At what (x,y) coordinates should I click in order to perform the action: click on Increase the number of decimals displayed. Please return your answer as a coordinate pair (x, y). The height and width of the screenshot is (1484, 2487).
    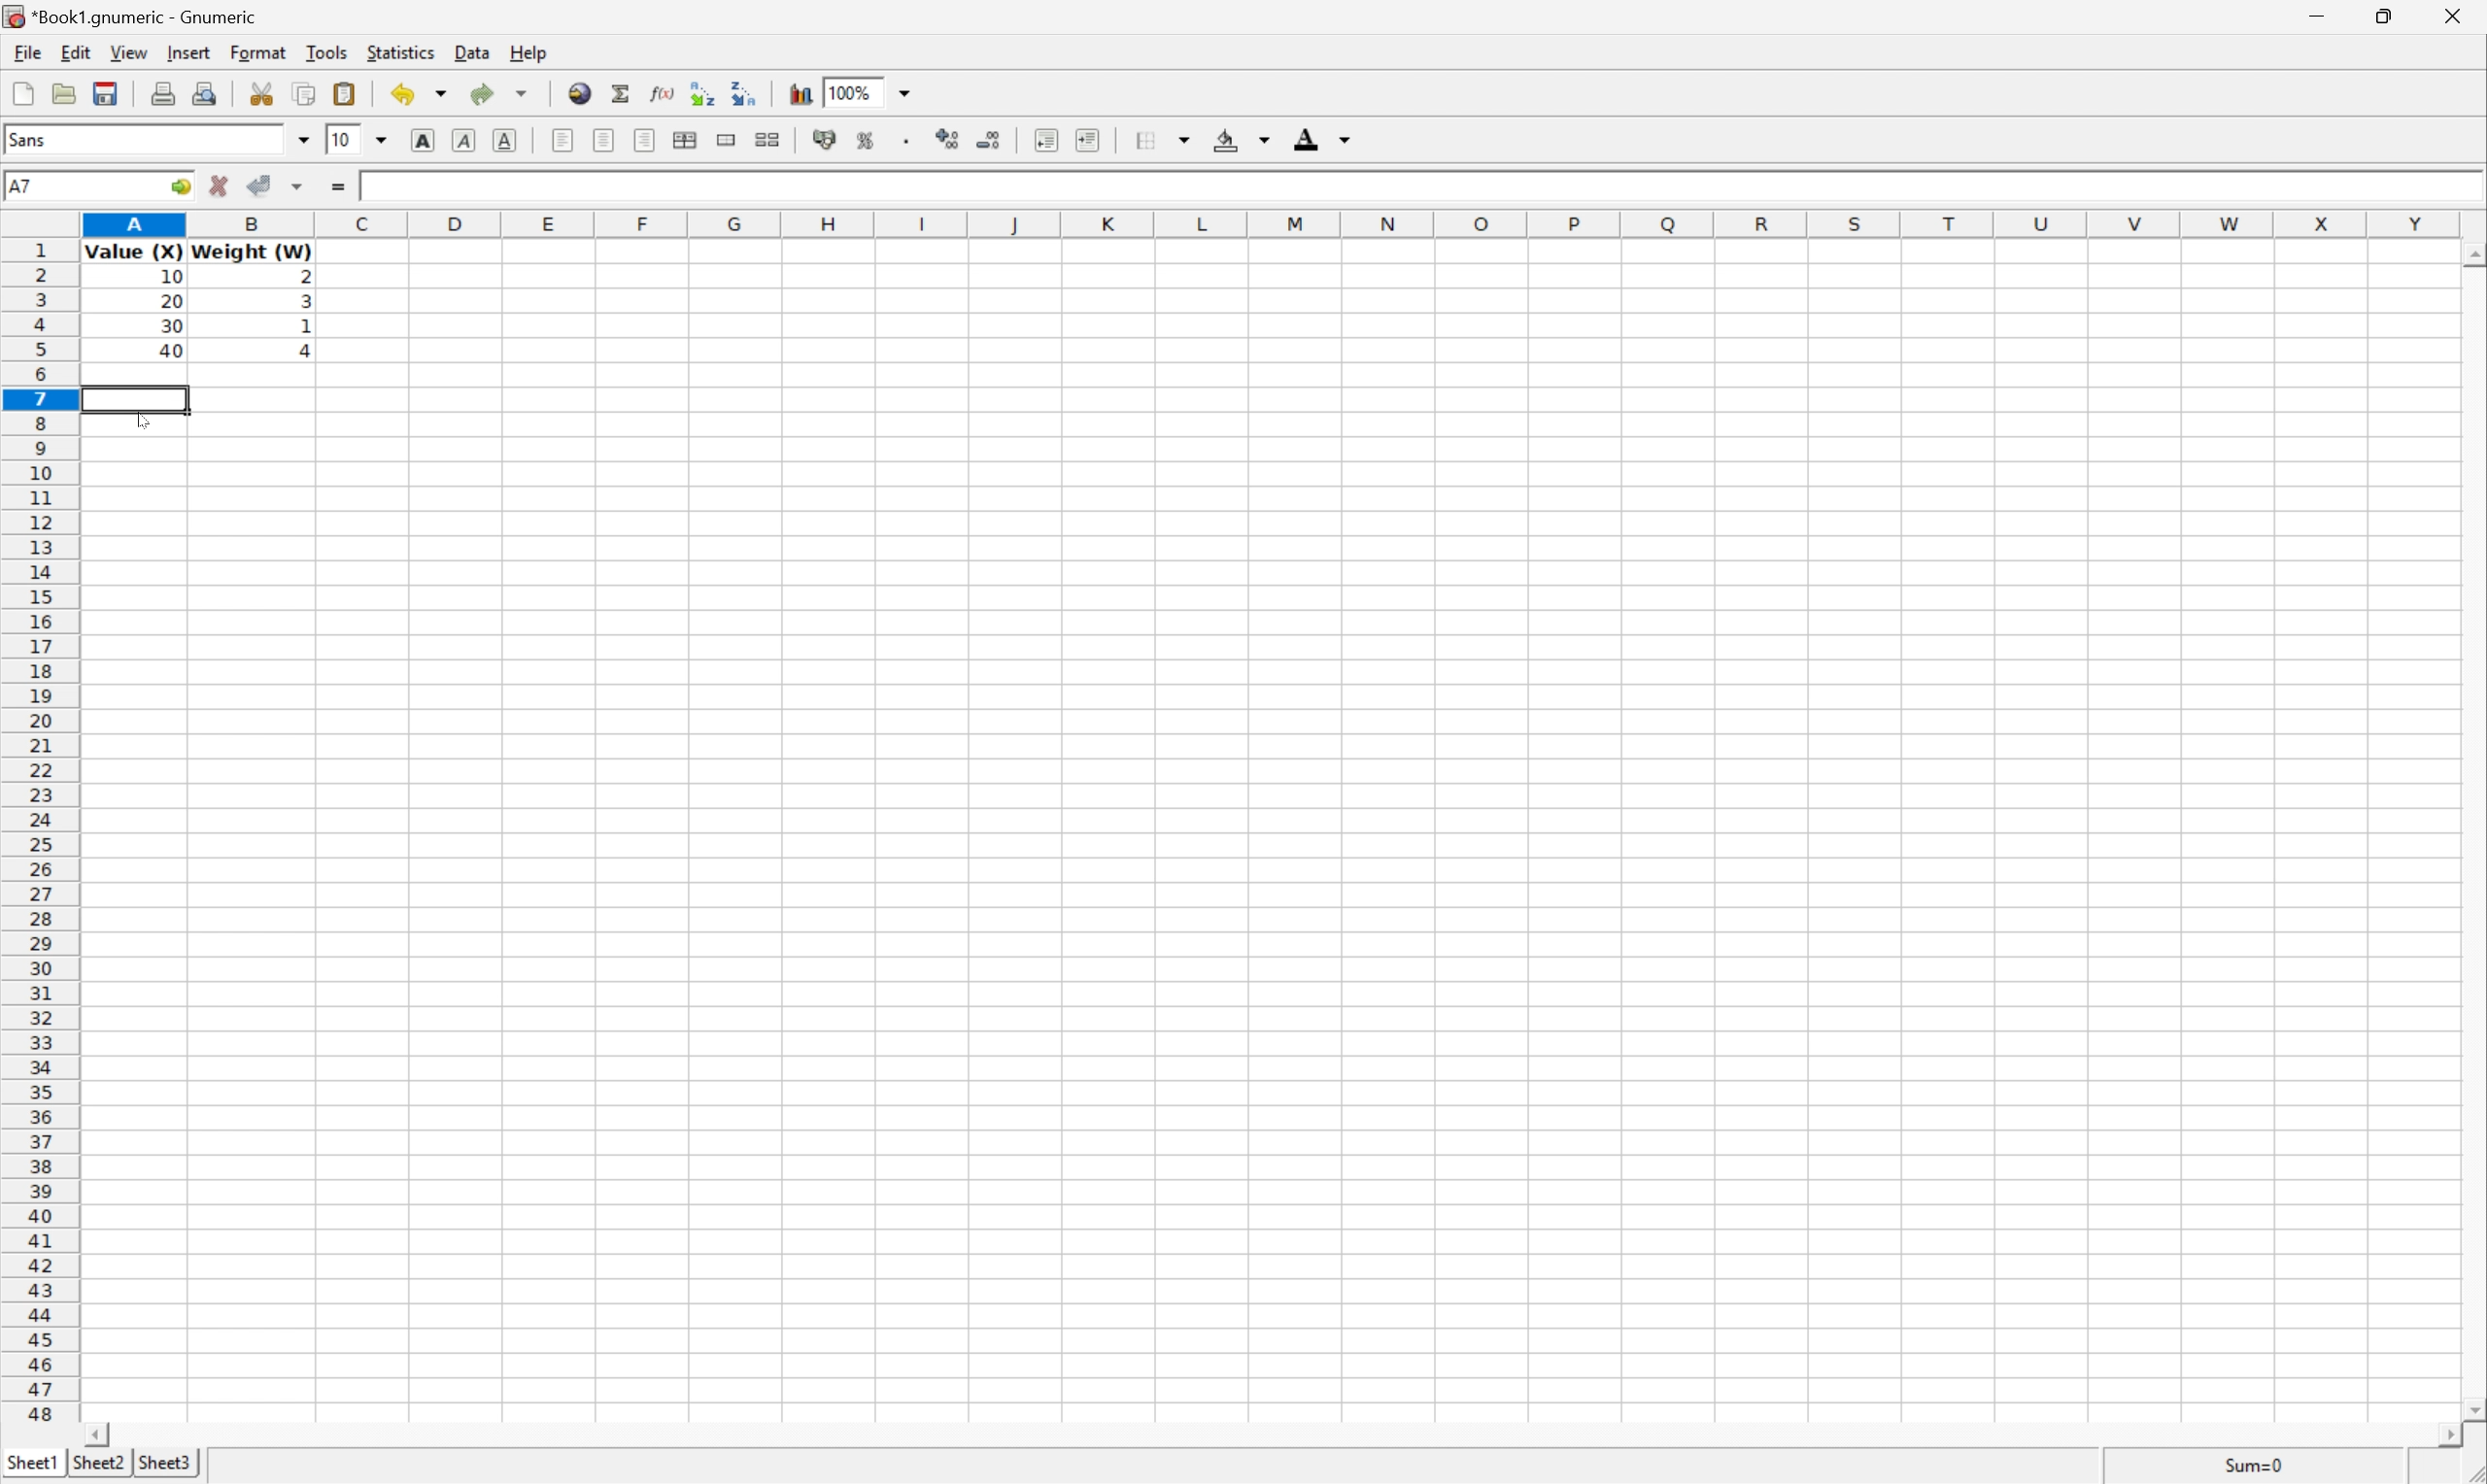
    Looking at the image, I should click on (948, 136).